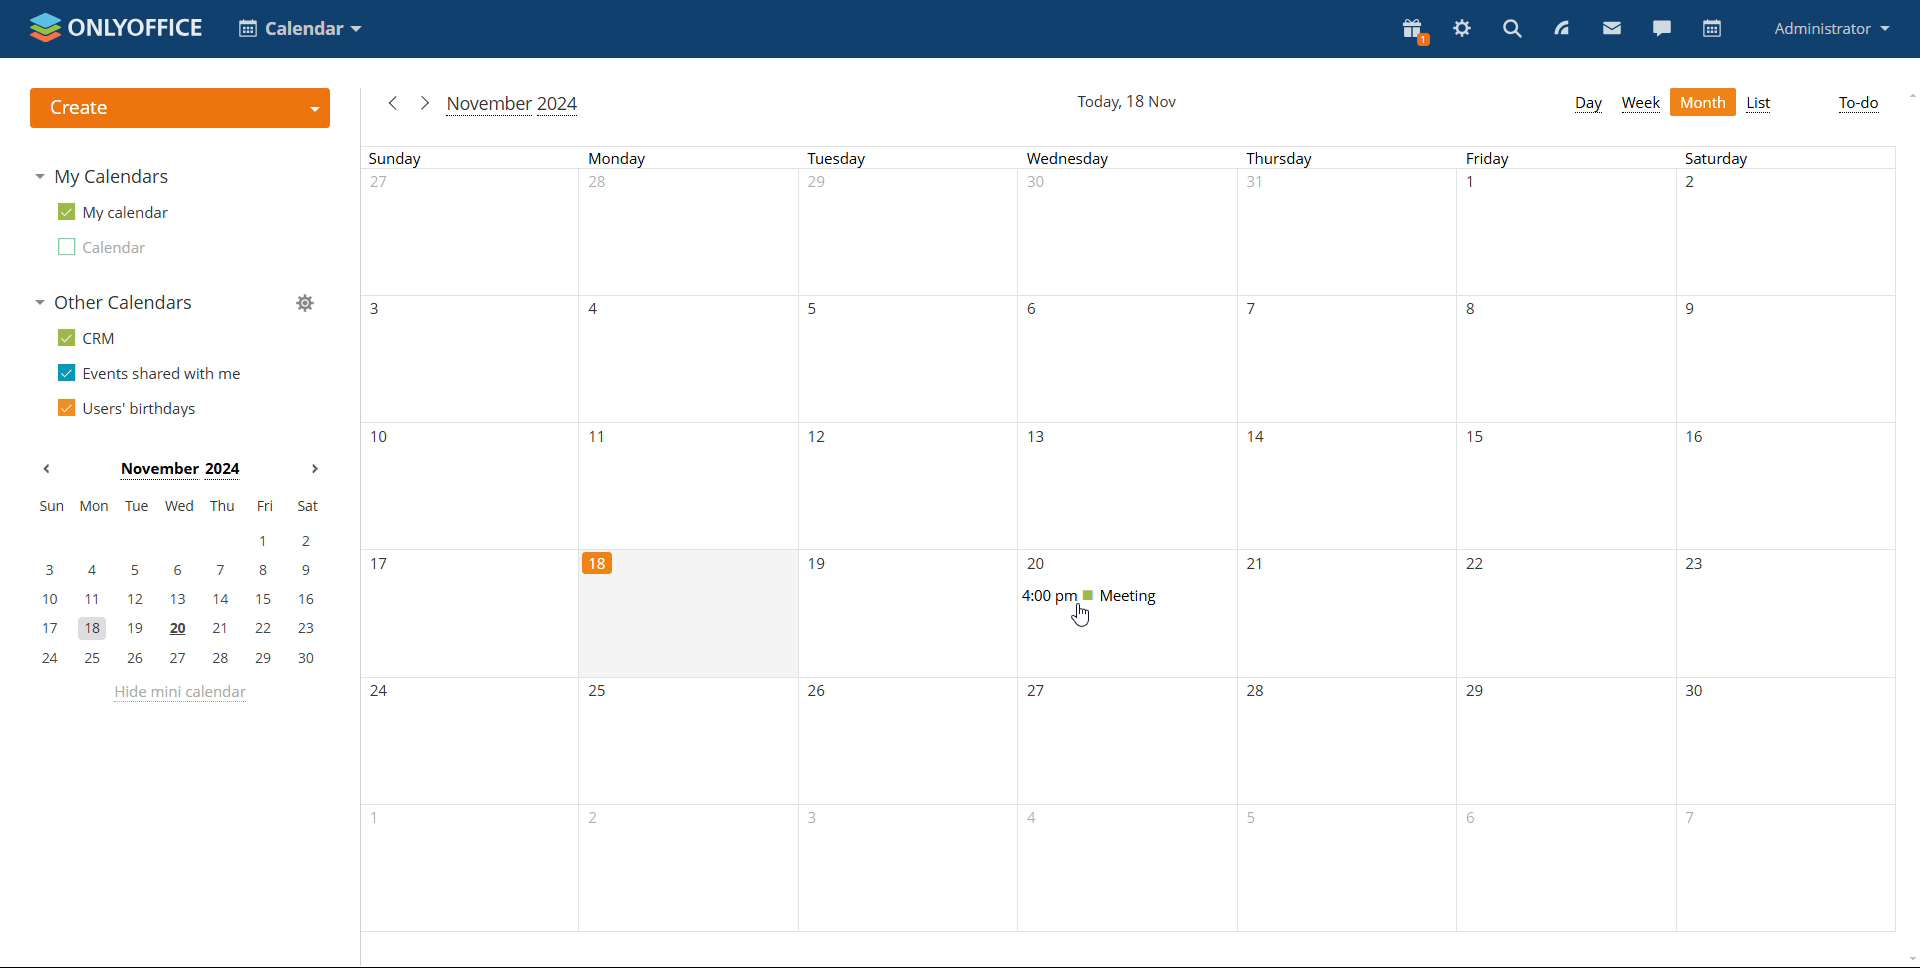 Image resolution: width=1920 pixels, height=968 pixels. What do you see at coordinates (1908, 959) in the screenshot?
I see `scroll down` at bounding box center [1908, 959].